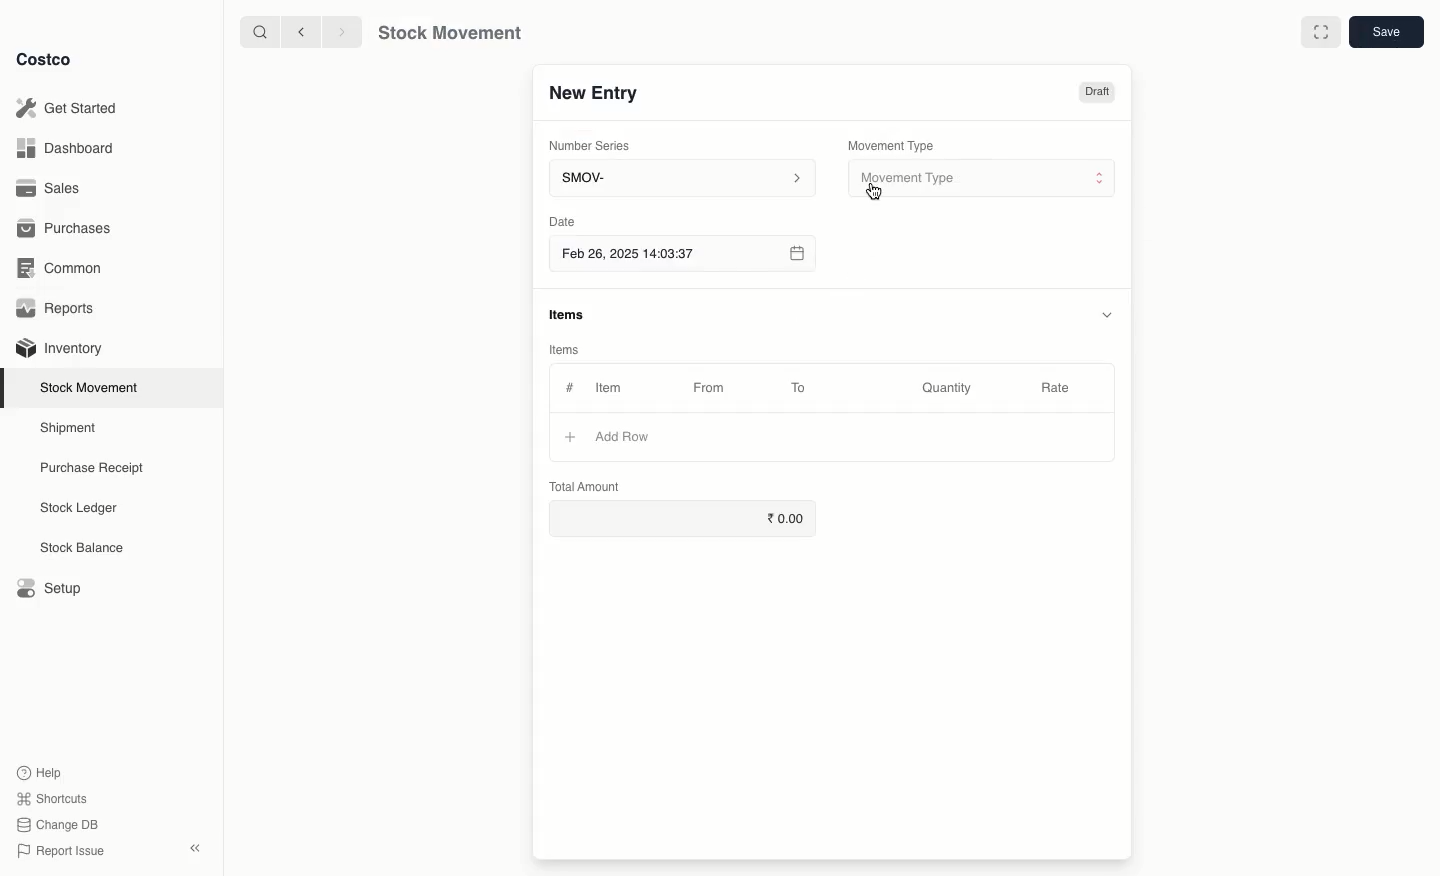 The height and width of the screenshot is (876, 1440). I want to click on Stock Movement, so click(446, 33).